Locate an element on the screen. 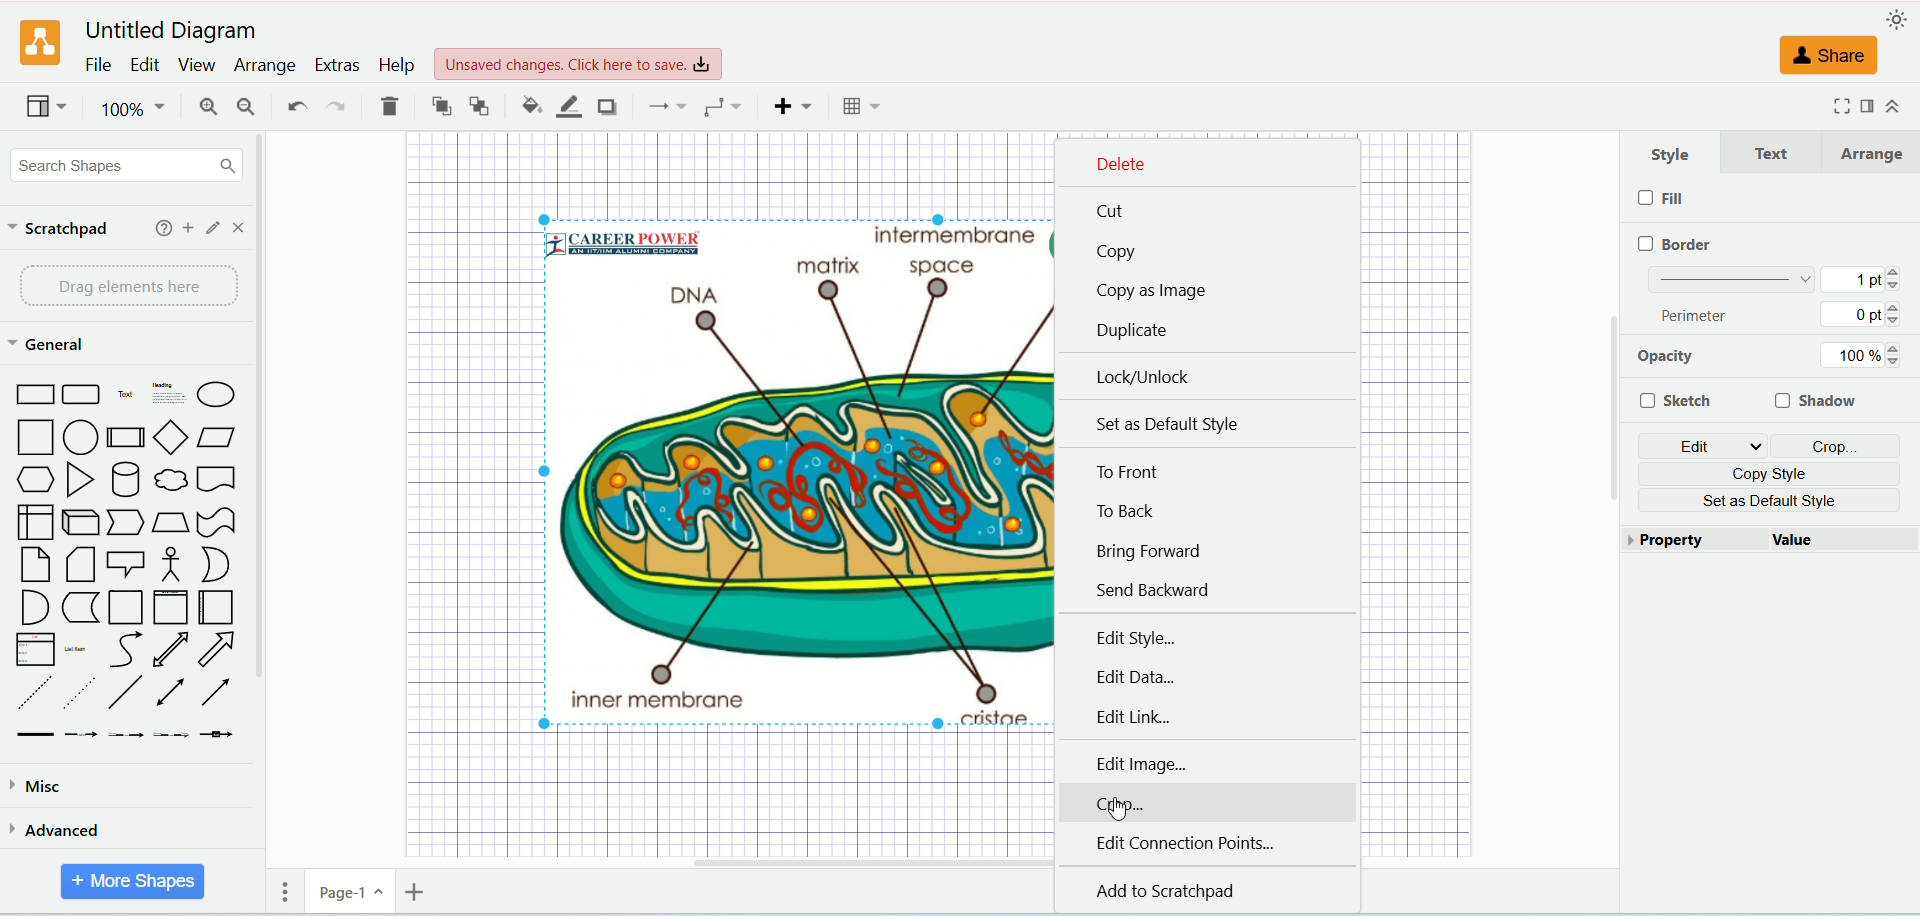 The width and height of the screenshot is (1920, 916). undo is located at coordinates (292, 105).